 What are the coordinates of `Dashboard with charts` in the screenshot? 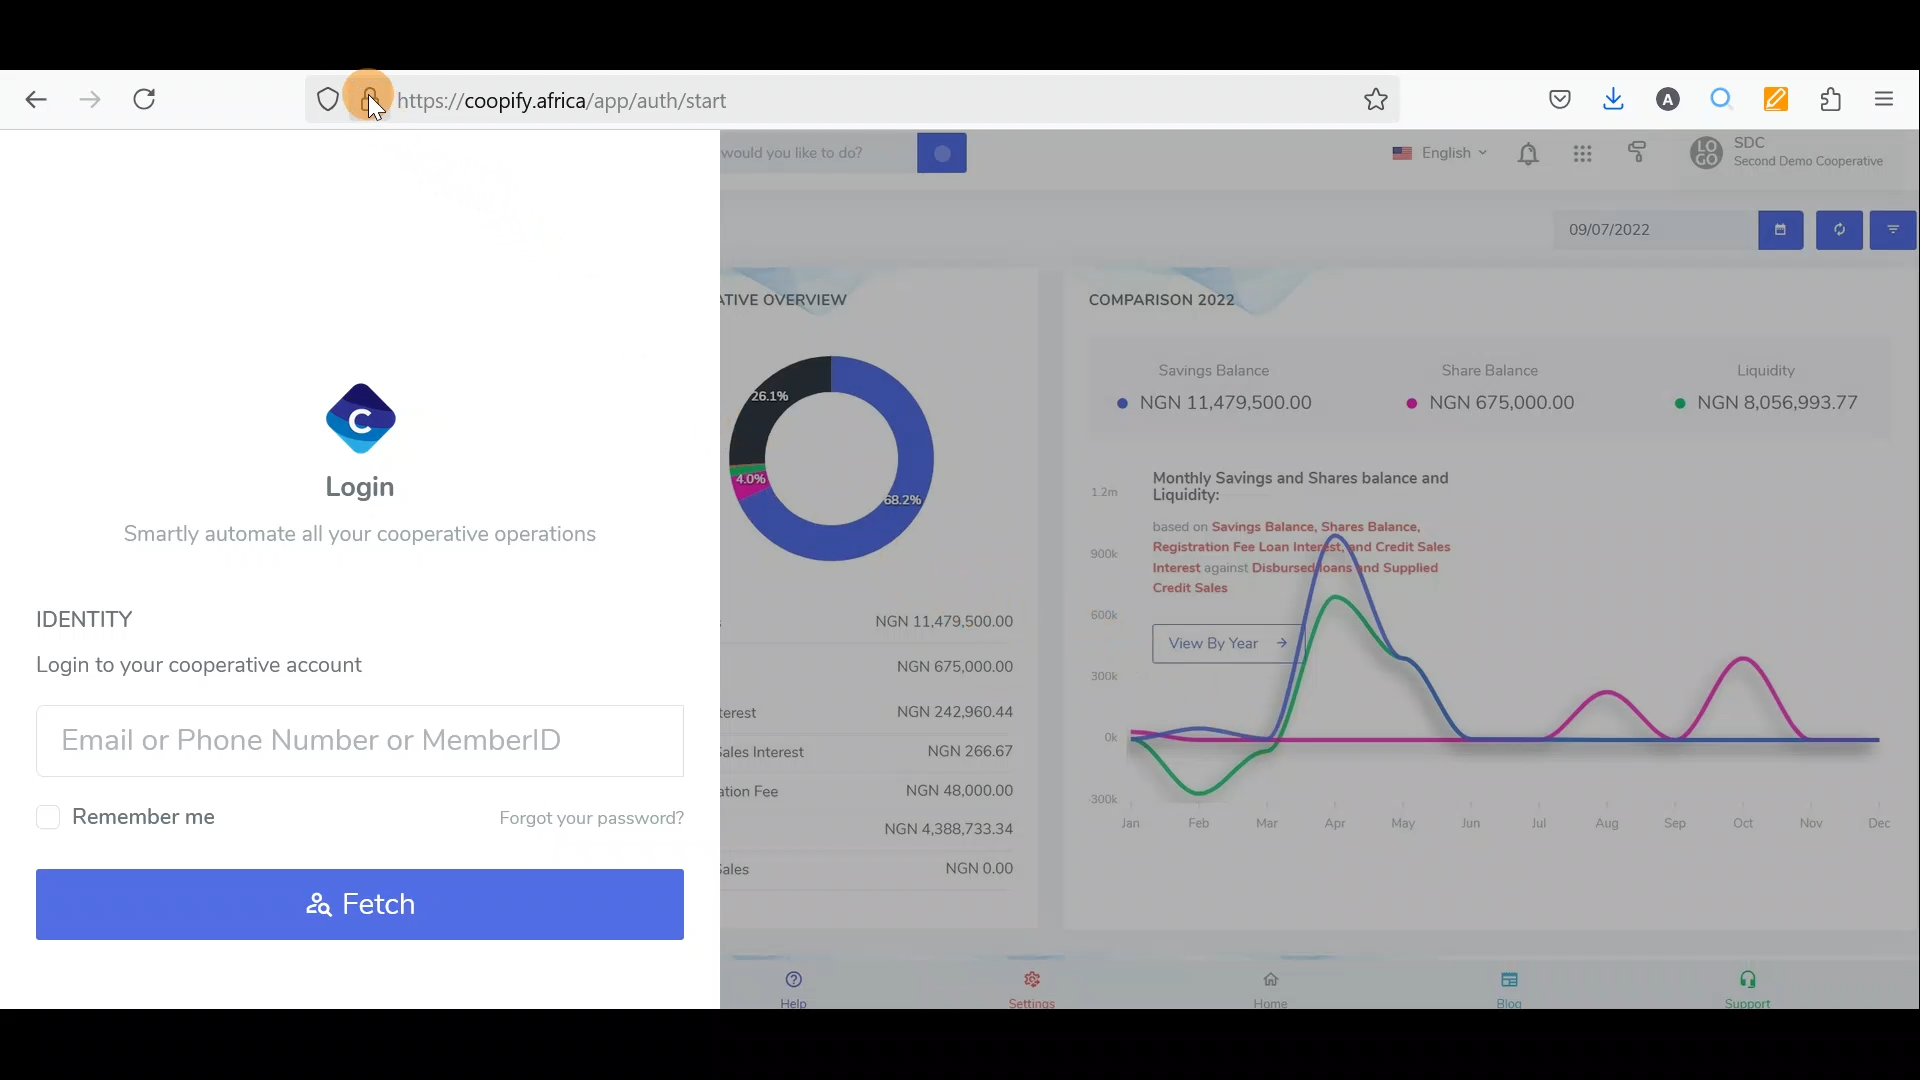 It's located at (1316, 572).